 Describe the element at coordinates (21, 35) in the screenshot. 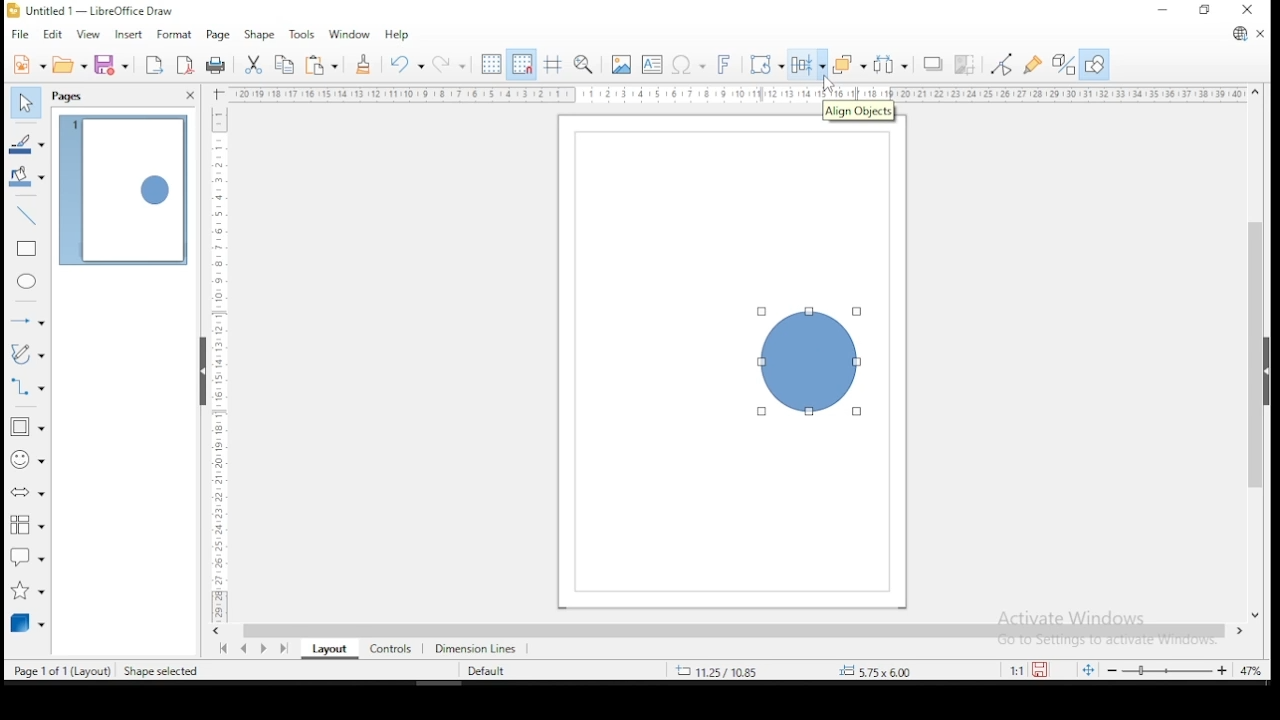

I see `file` at that location.